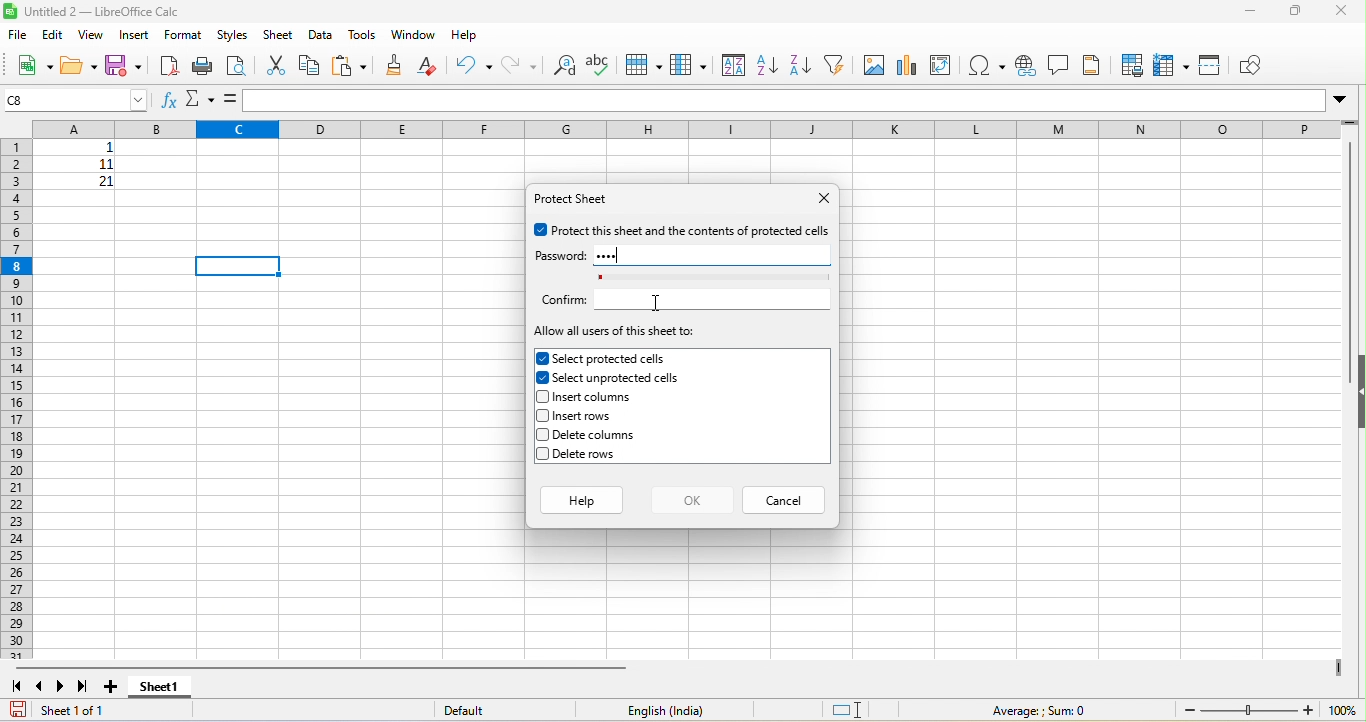 Image resolution: width=1366 pixels, height=722 pixels. Describe the element at coordinates (62, 686) in the screenshot. I see `next` at that location.